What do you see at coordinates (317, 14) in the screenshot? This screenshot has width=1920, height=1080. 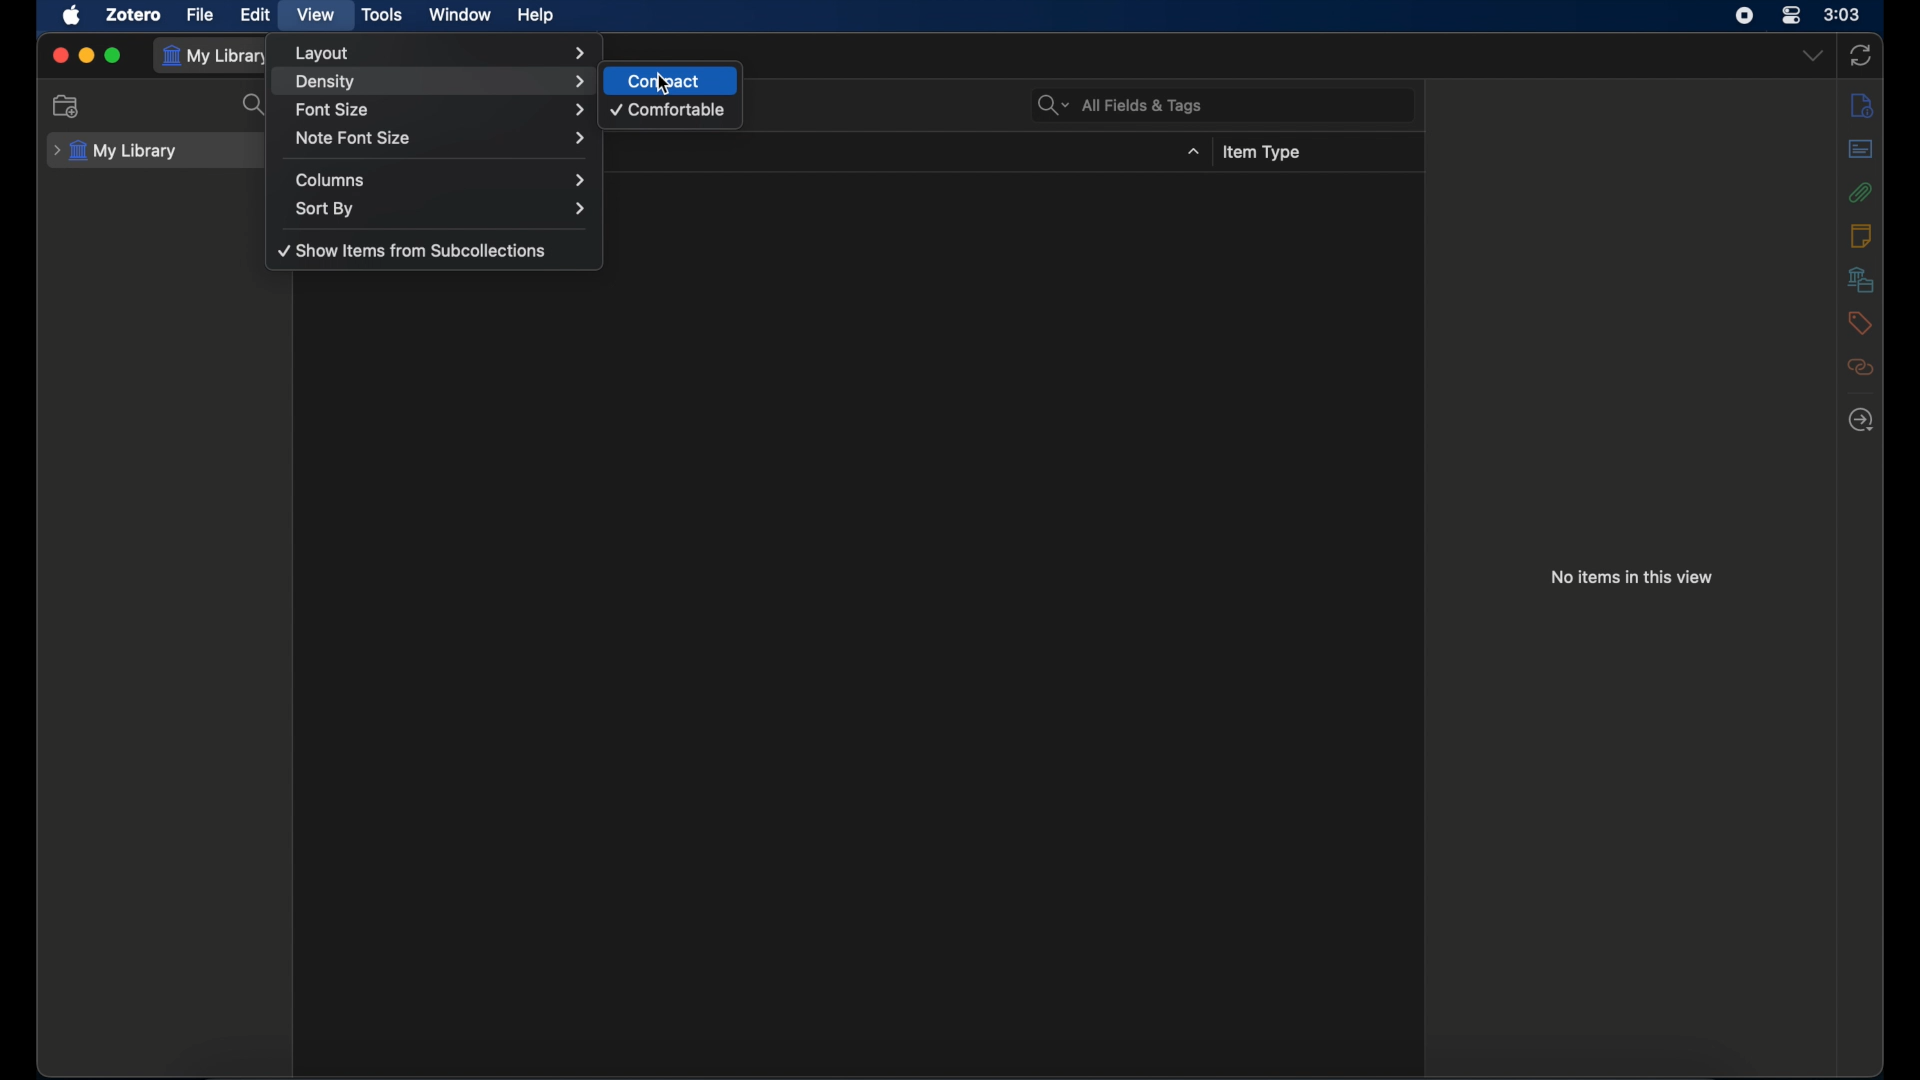 I see `view` at bounding box center [317, 14].